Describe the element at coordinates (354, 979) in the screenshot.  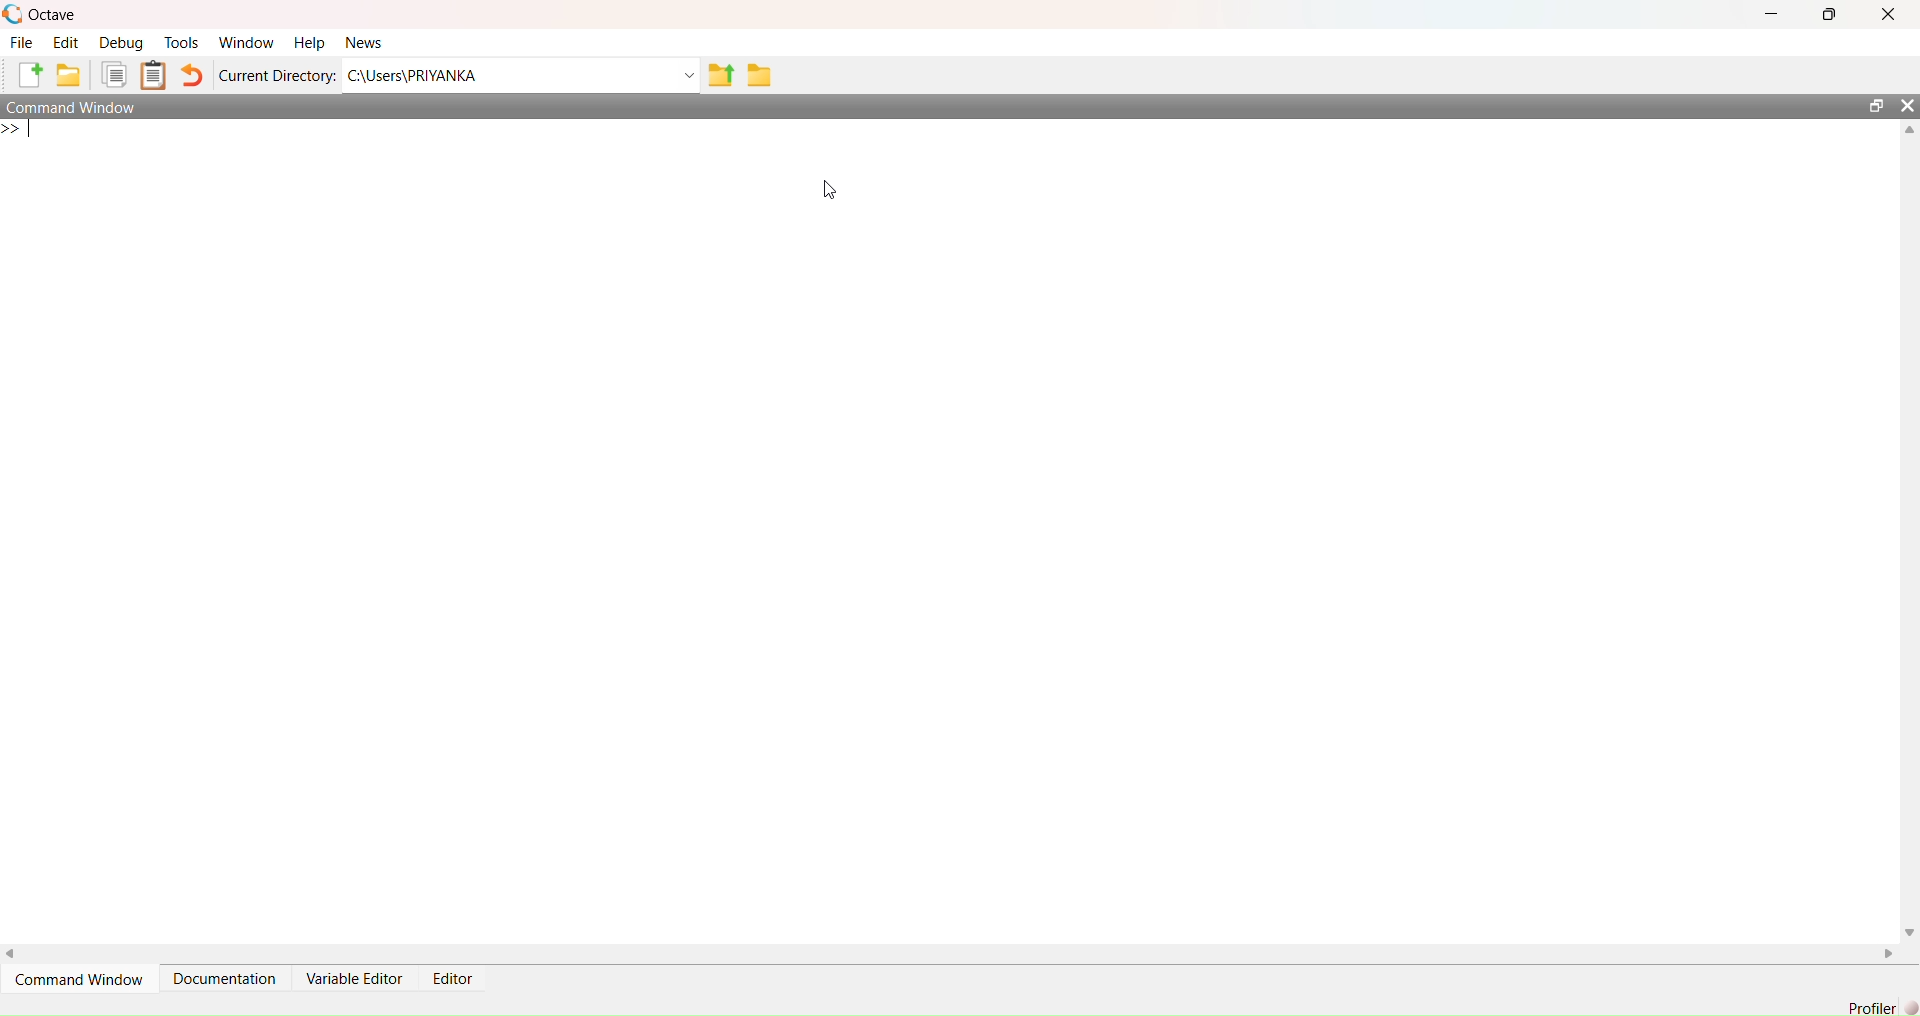
I see `Variable Editor` at that location.